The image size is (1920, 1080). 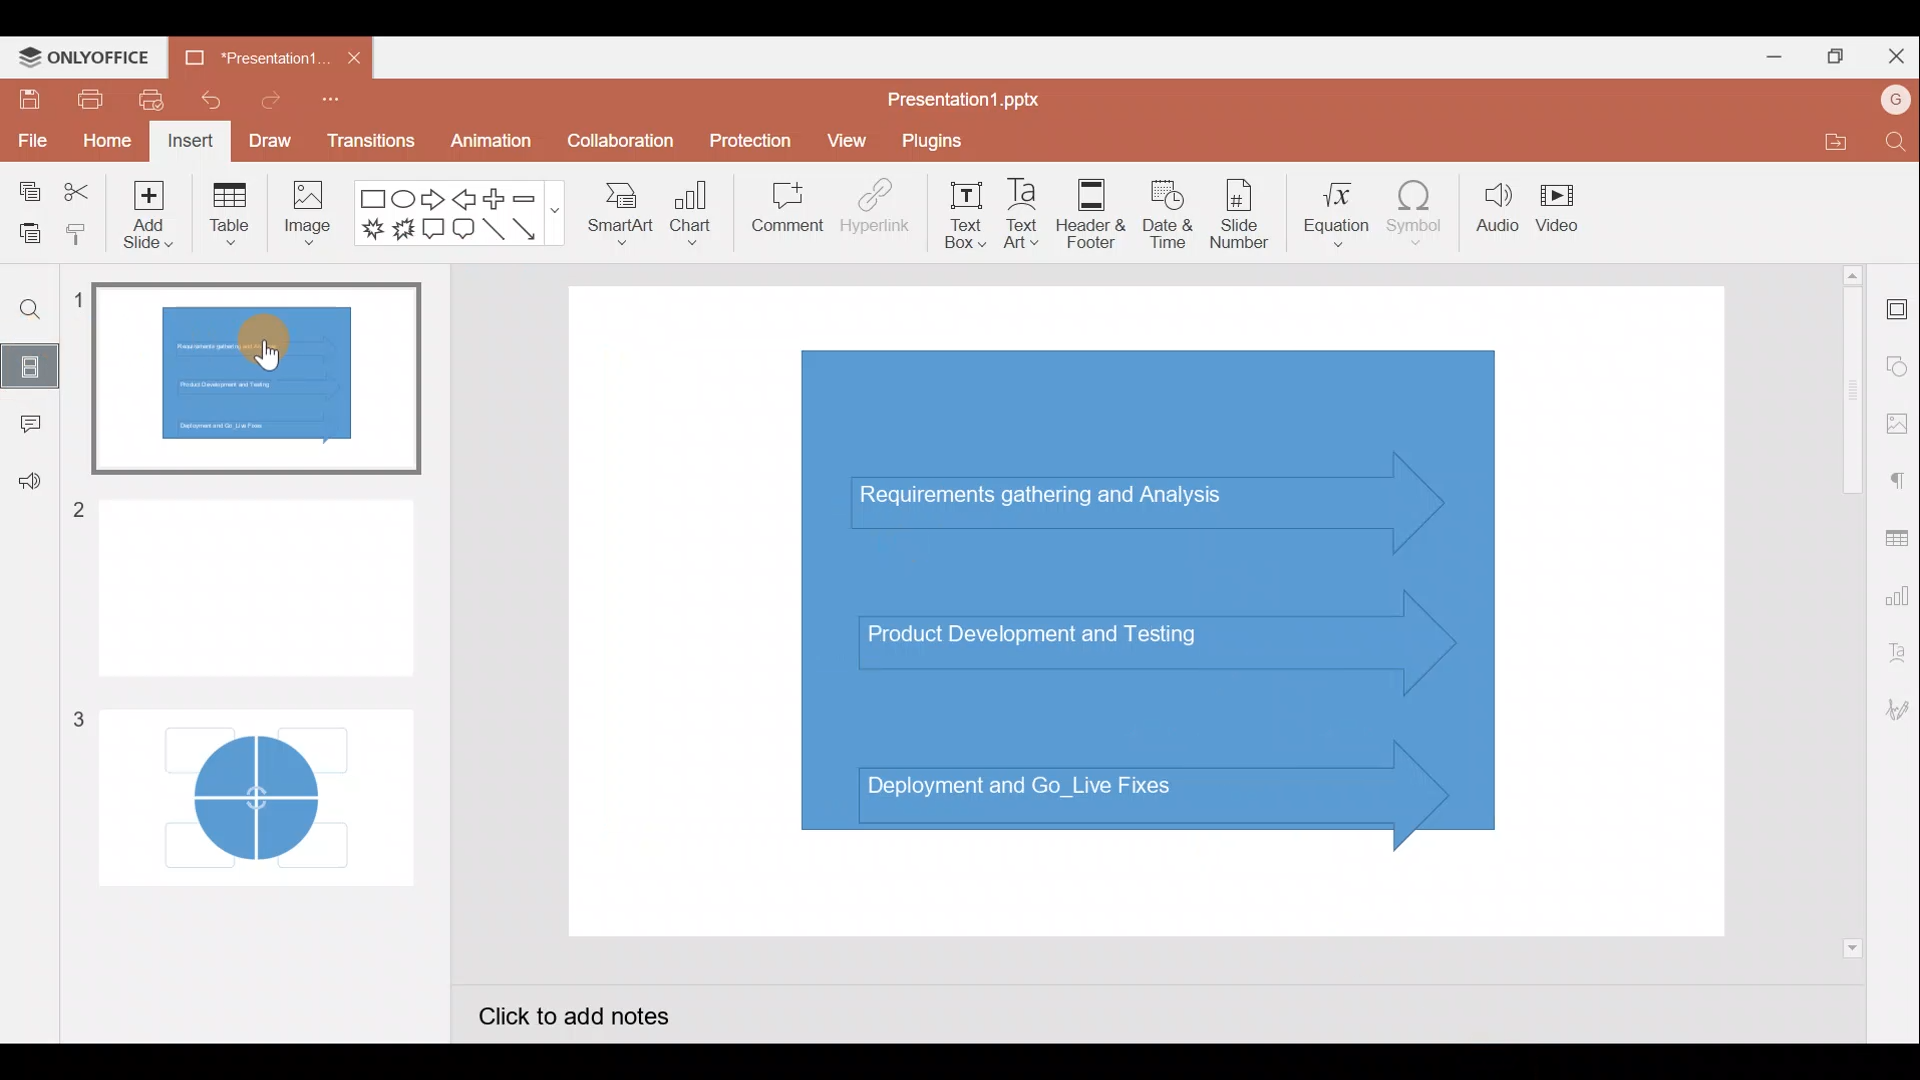 What do you see at coordinates (1768, 60) in the screenshot?
I see `Minimize` at bounding box center [1768, 60].